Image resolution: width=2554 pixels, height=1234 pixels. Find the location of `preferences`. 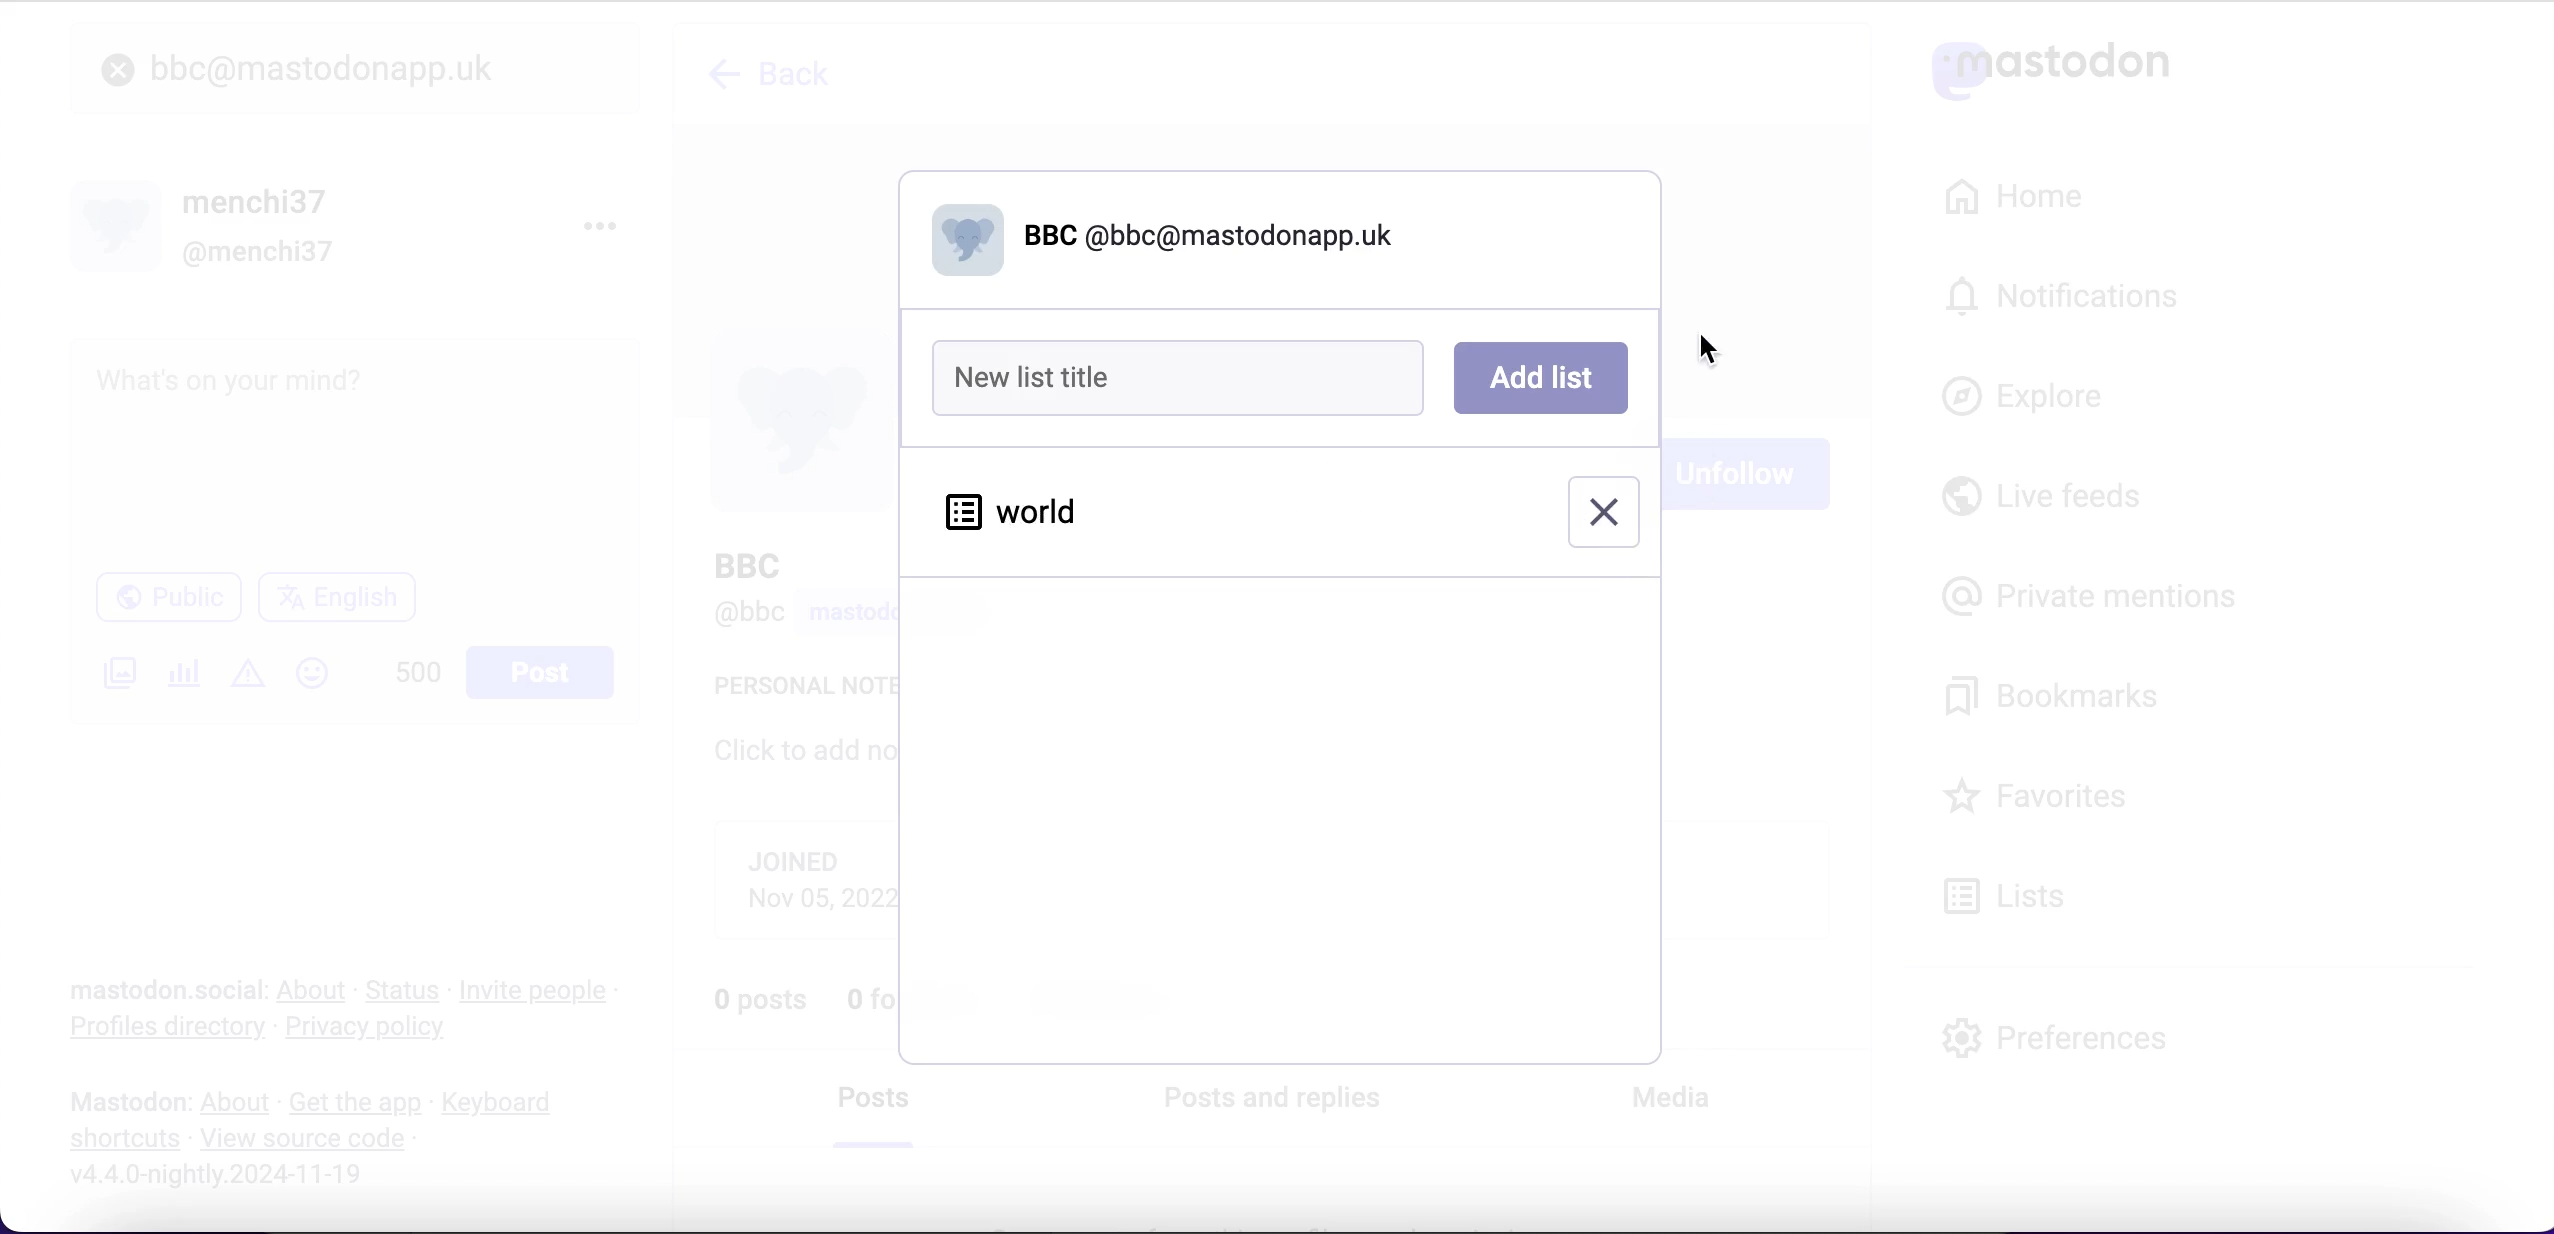

preferences is located at coordinates (2056, 1037).